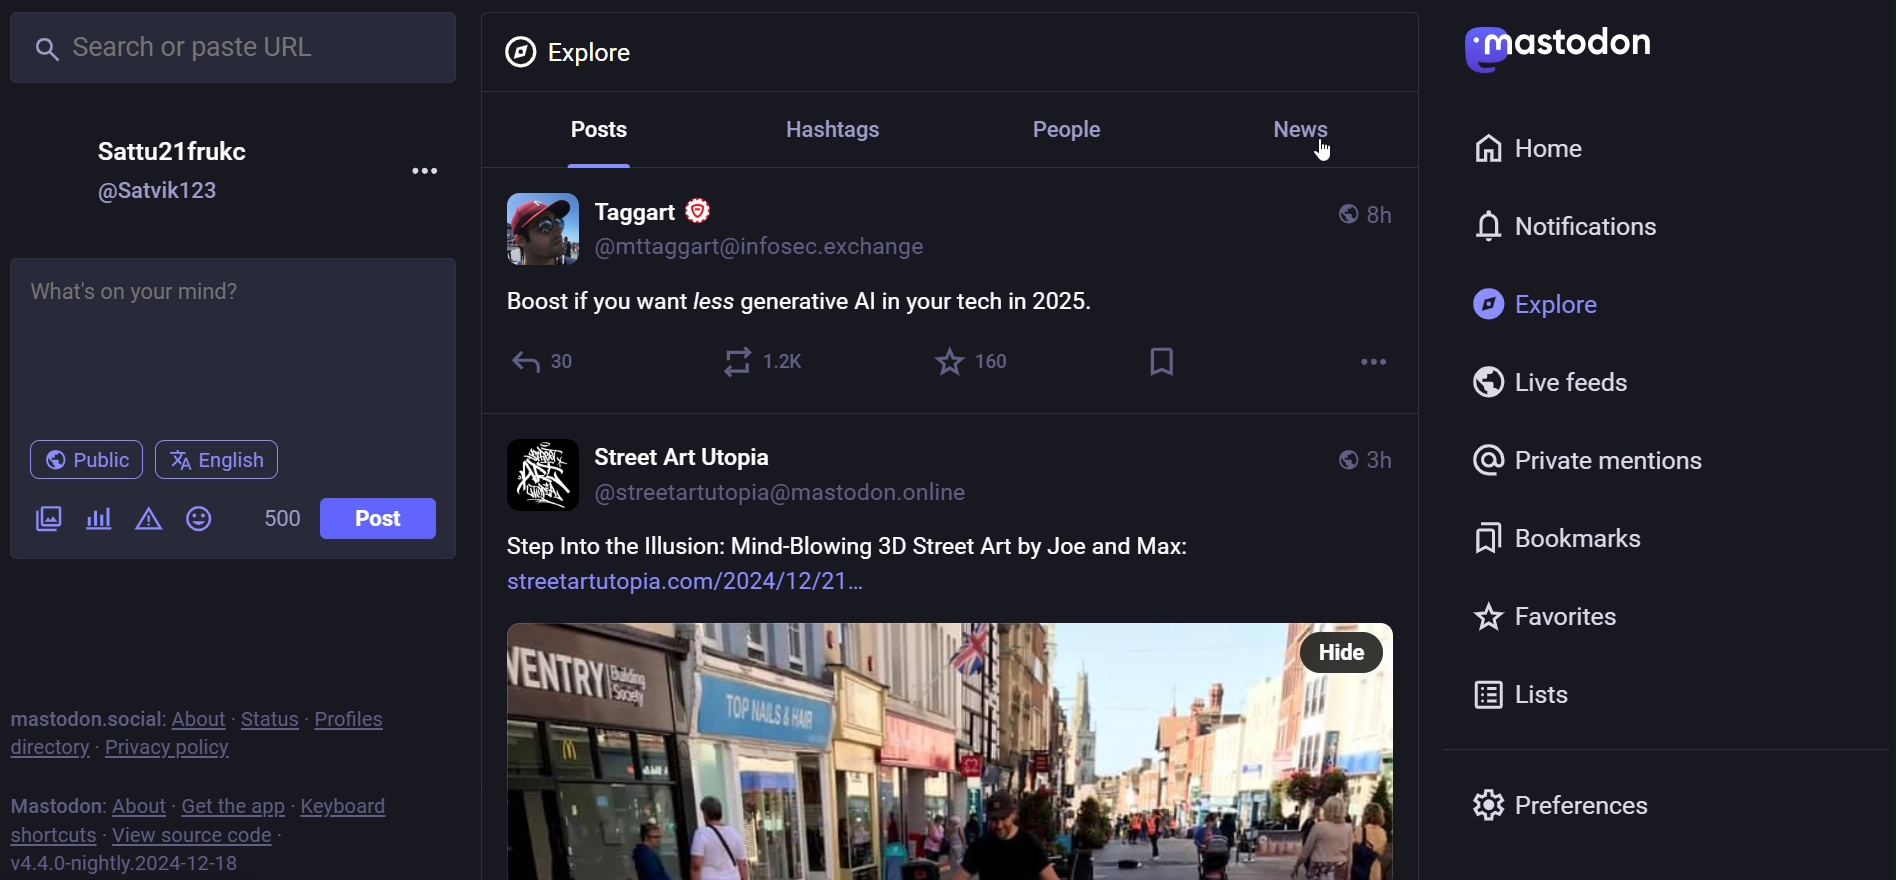  Describe the element at coordinates (800, 500) in the screenshot. I see `@streetartutopia@mastodon.online` at that location.